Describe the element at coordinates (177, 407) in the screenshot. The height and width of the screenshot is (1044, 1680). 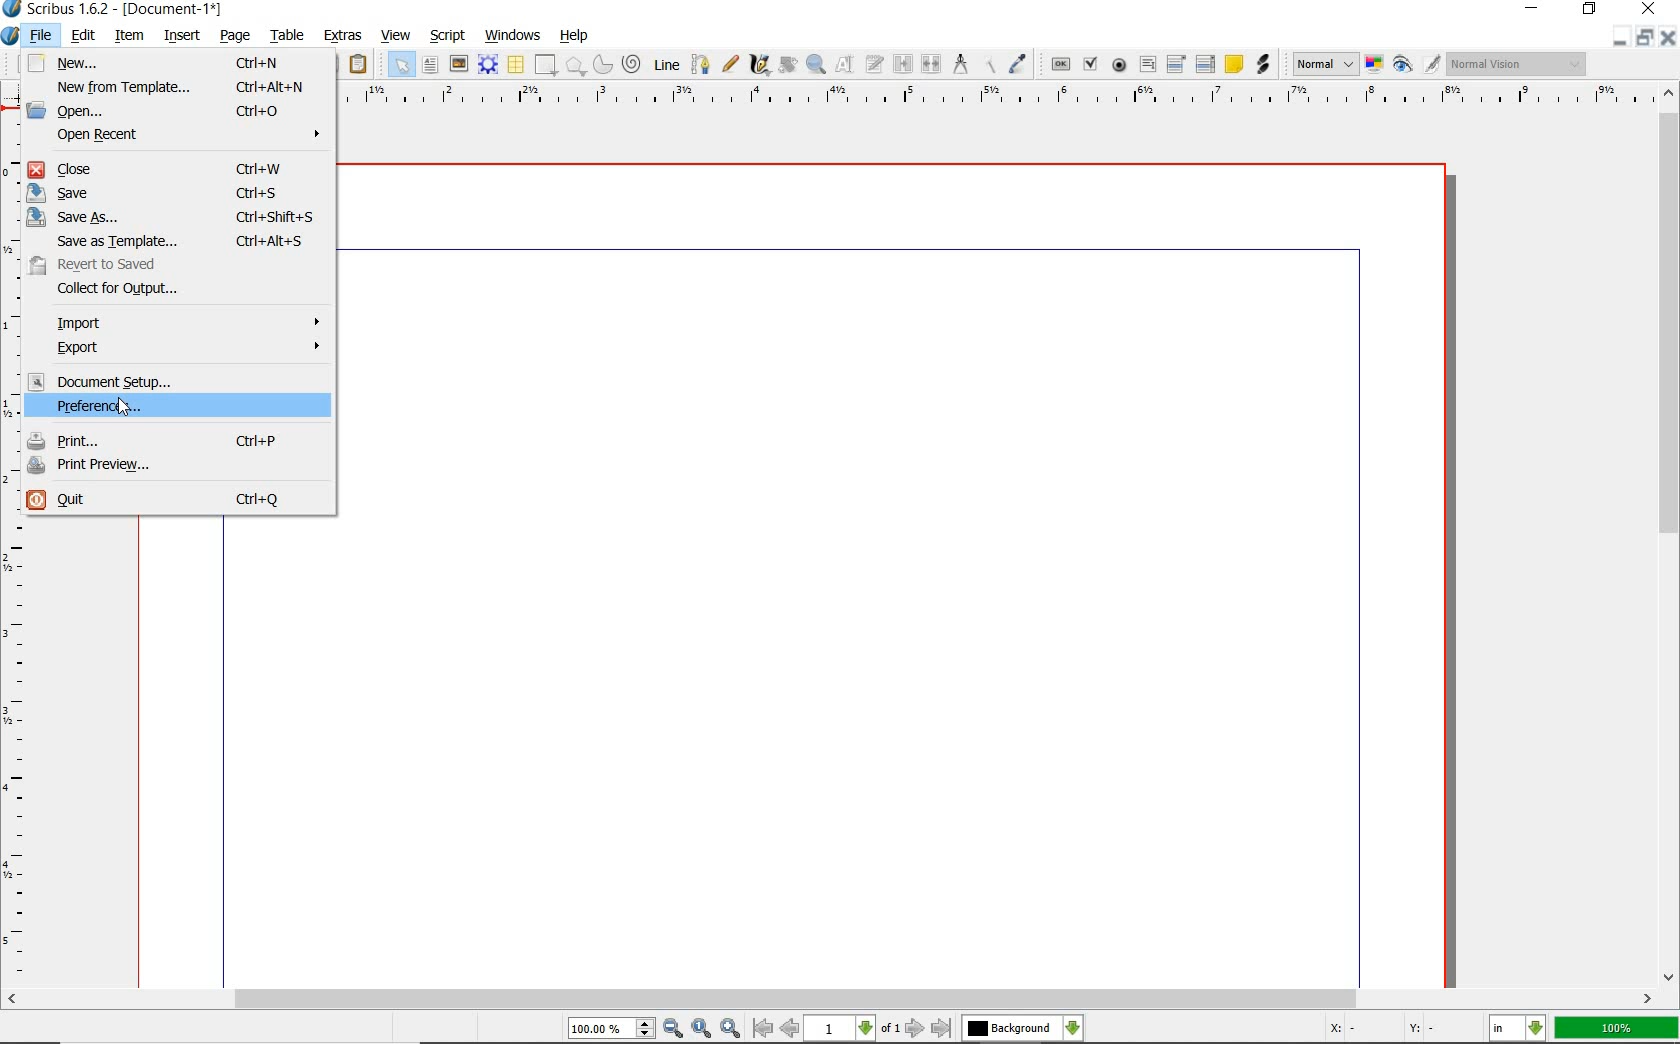
I see `PREFERENCES` at that location.